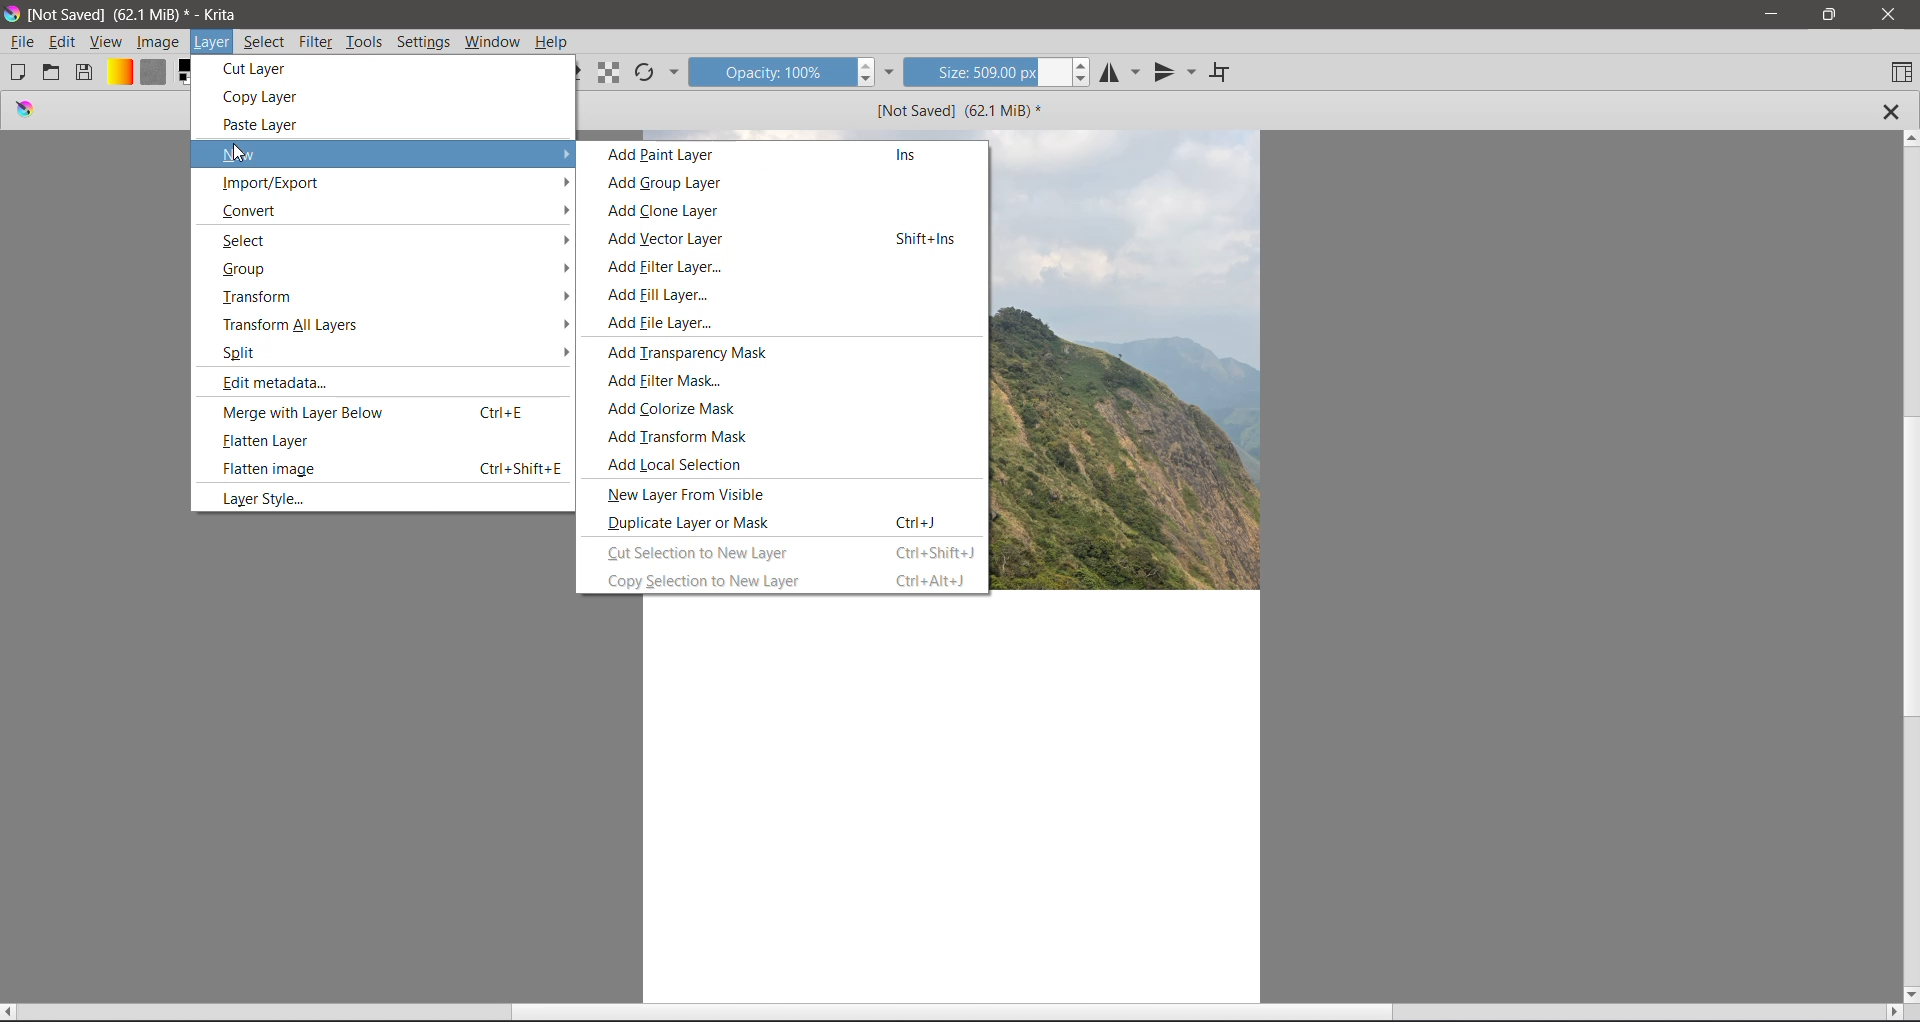  What do you see at coordinates (1892, 111) in the screenshot?
I see `Close Tab` at bounding box center [1892, 111].